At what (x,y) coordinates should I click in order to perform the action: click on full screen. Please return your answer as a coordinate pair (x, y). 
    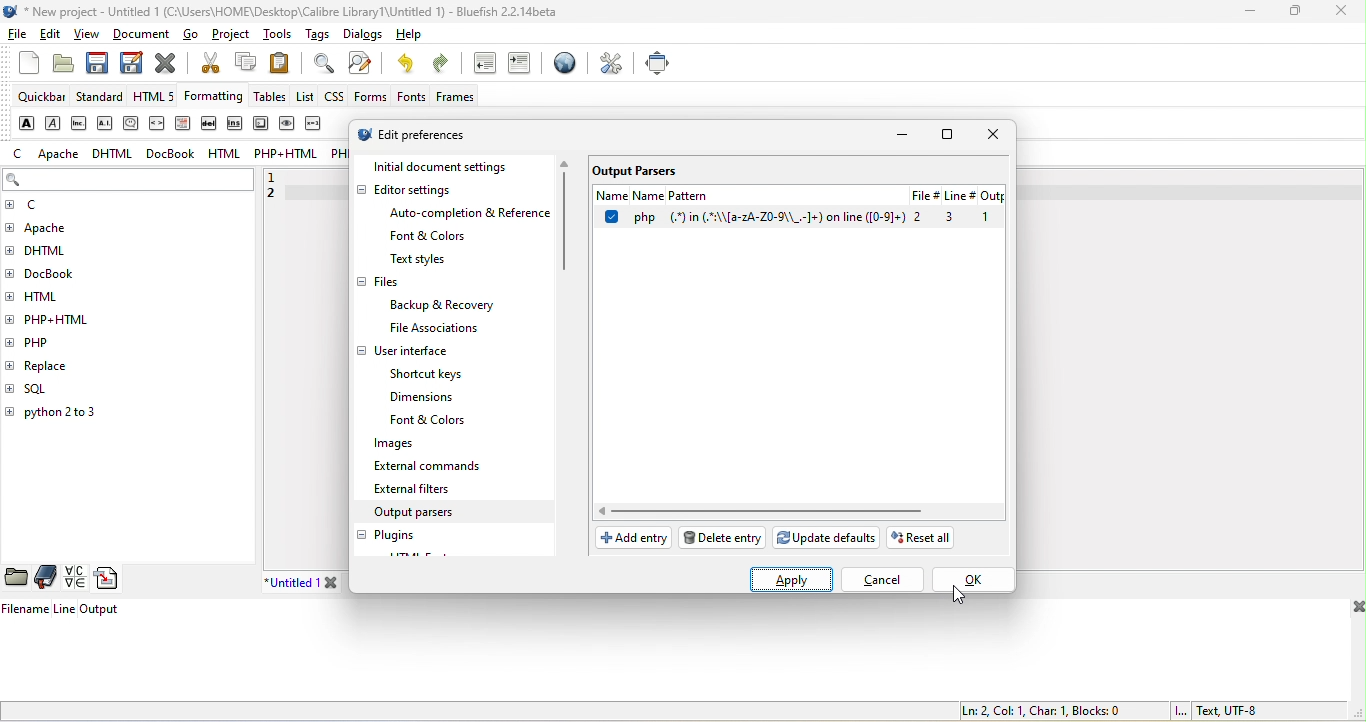
    Looking at the image, I should click on (658, 62).